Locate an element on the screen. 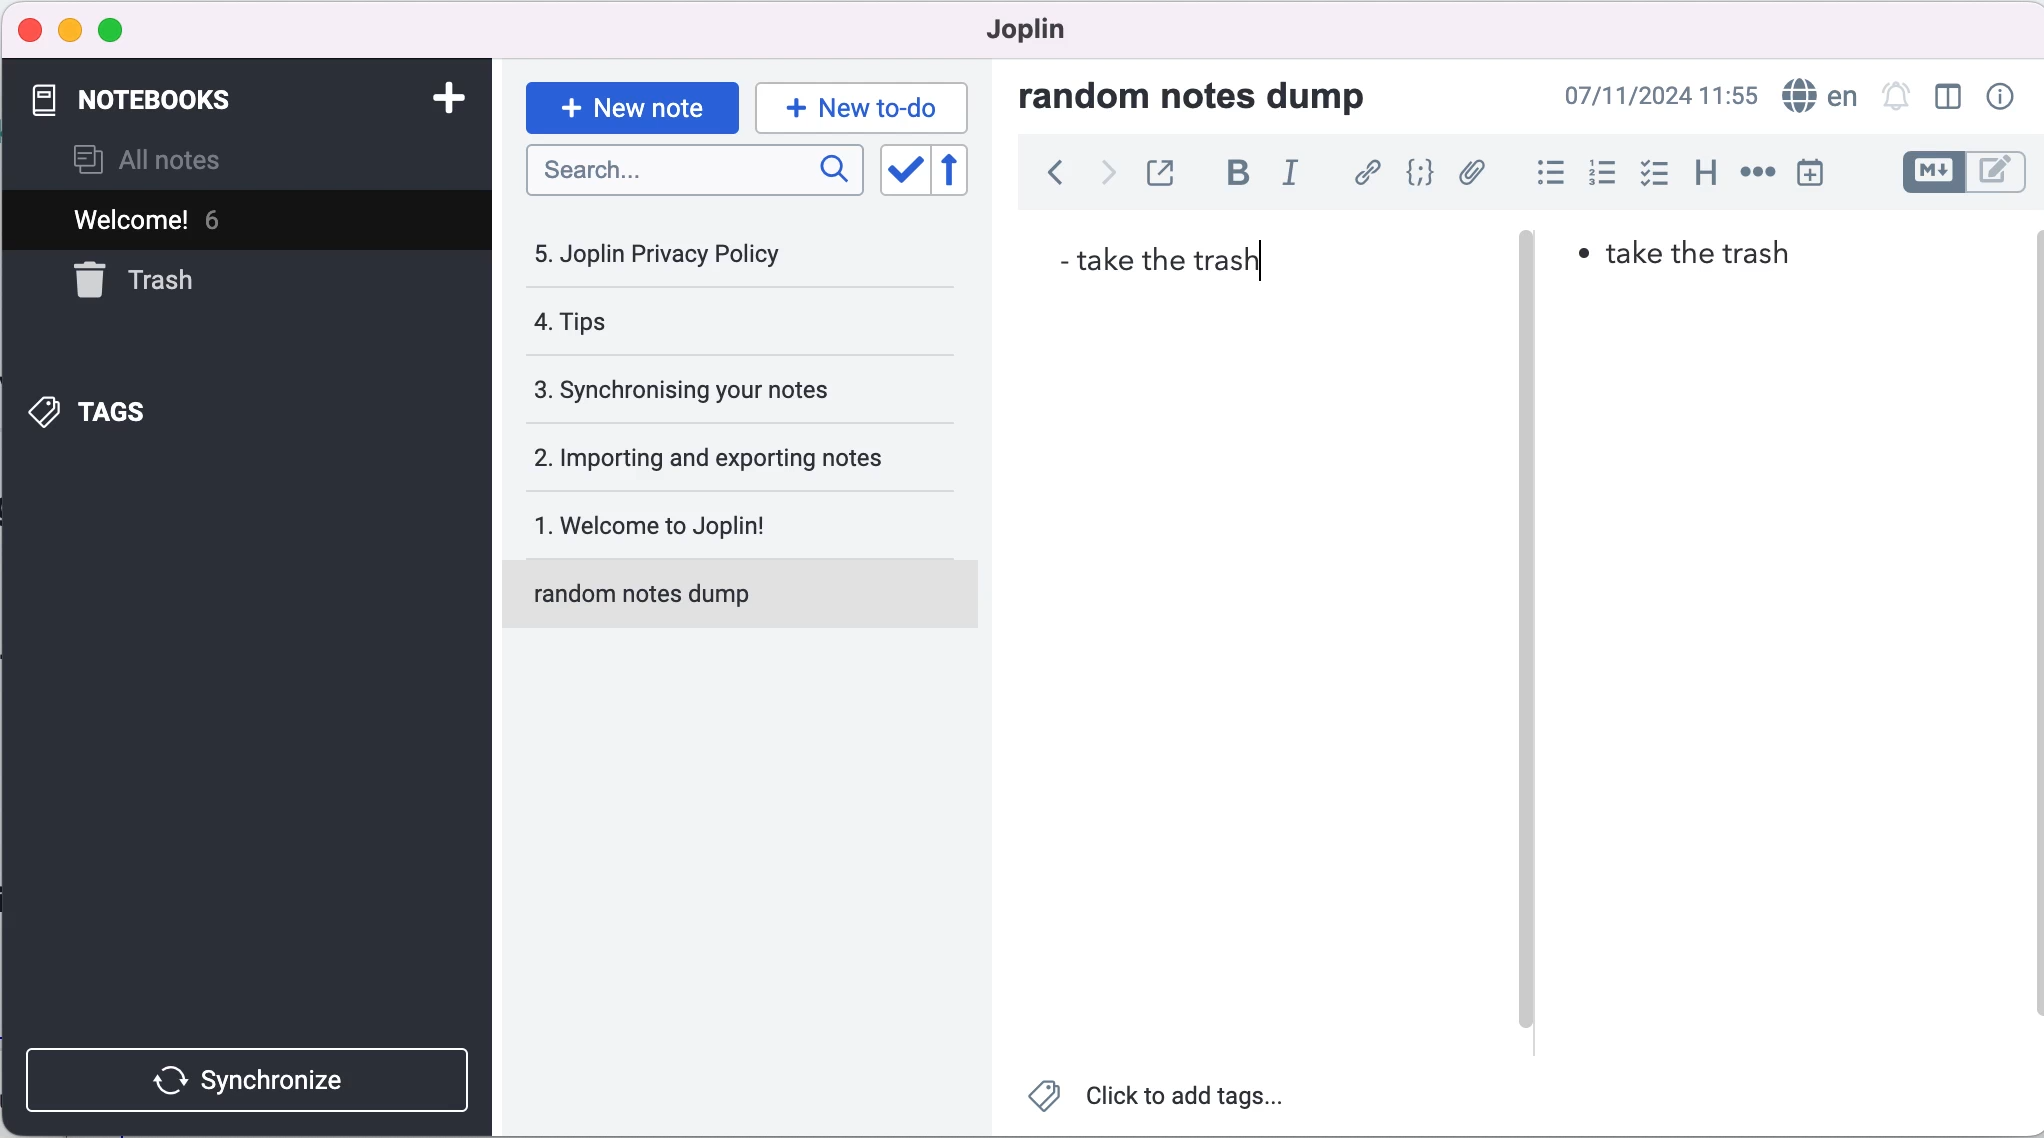  toggle external editing is located at coordinates (1160, 175).